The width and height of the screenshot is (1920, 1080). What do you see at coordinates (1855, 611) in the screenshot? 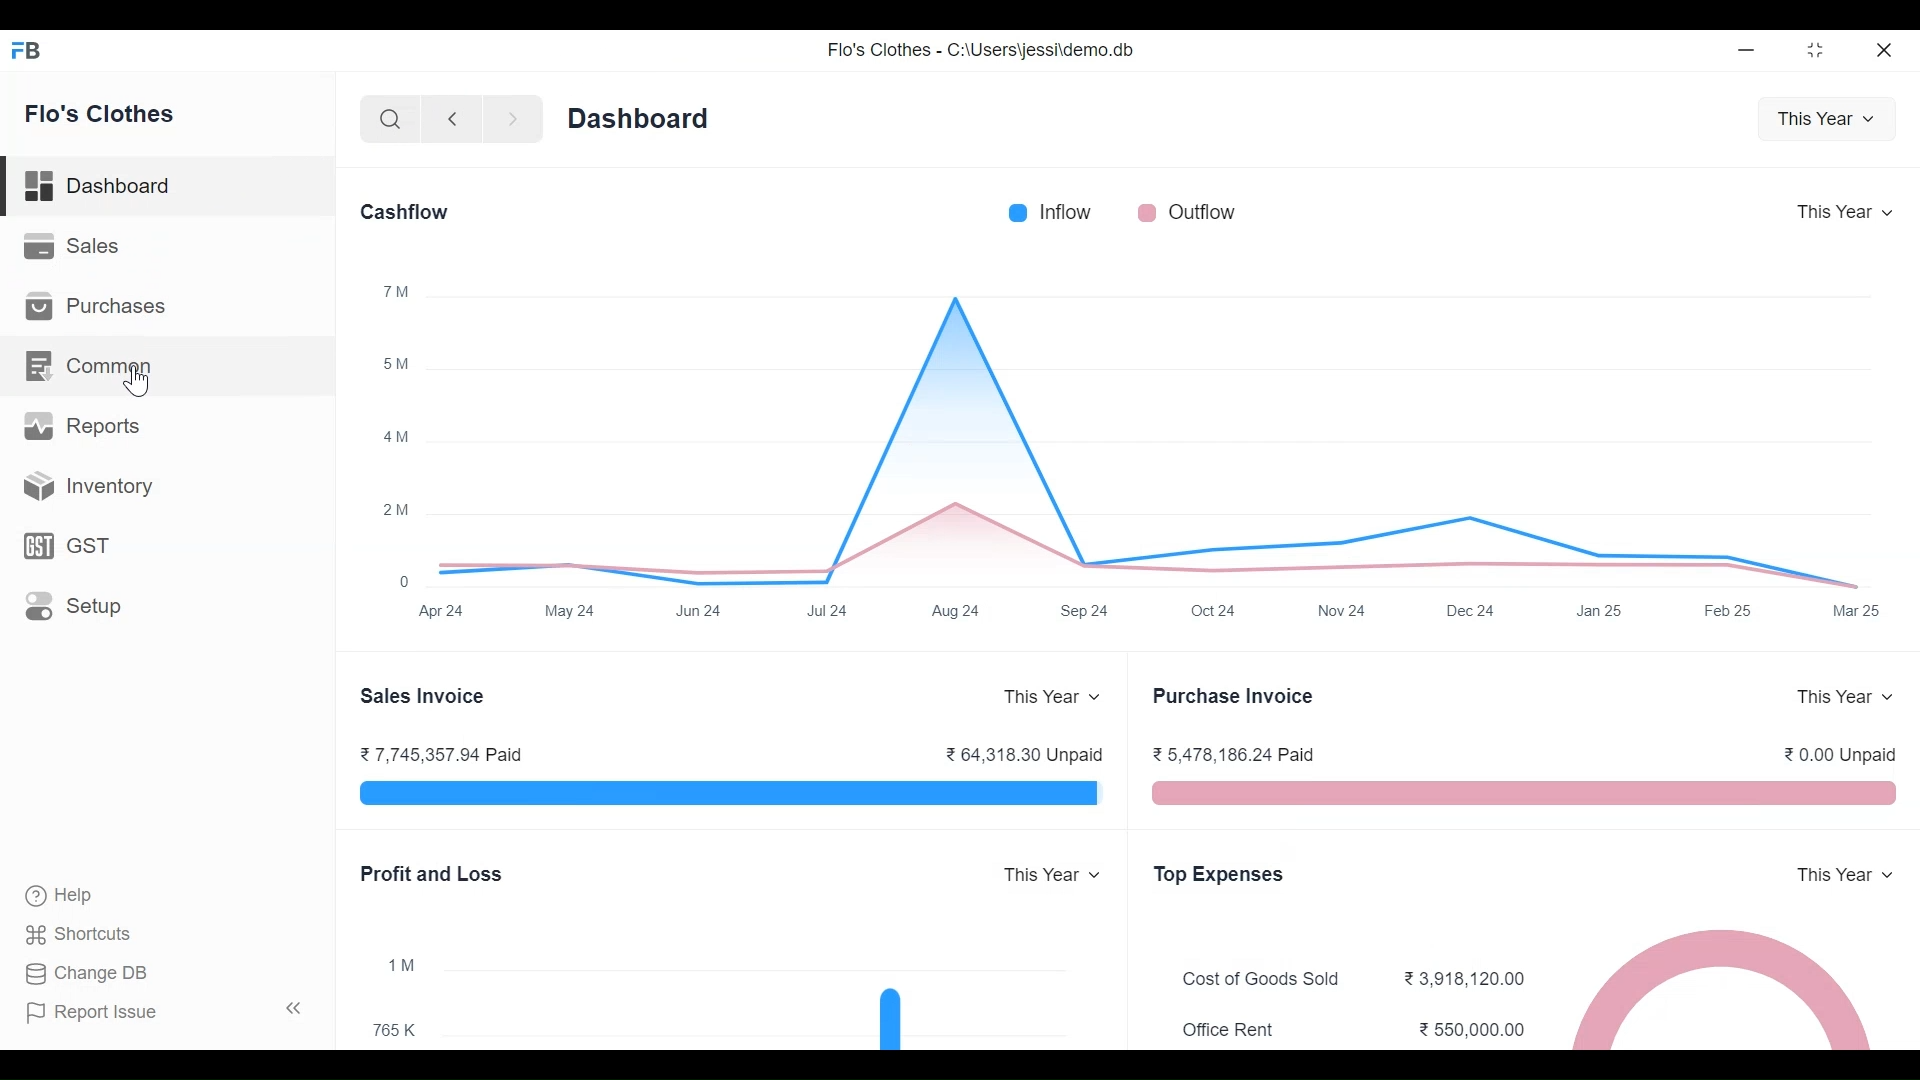
I see `Mar 25` at bounding box center [1855, 611].